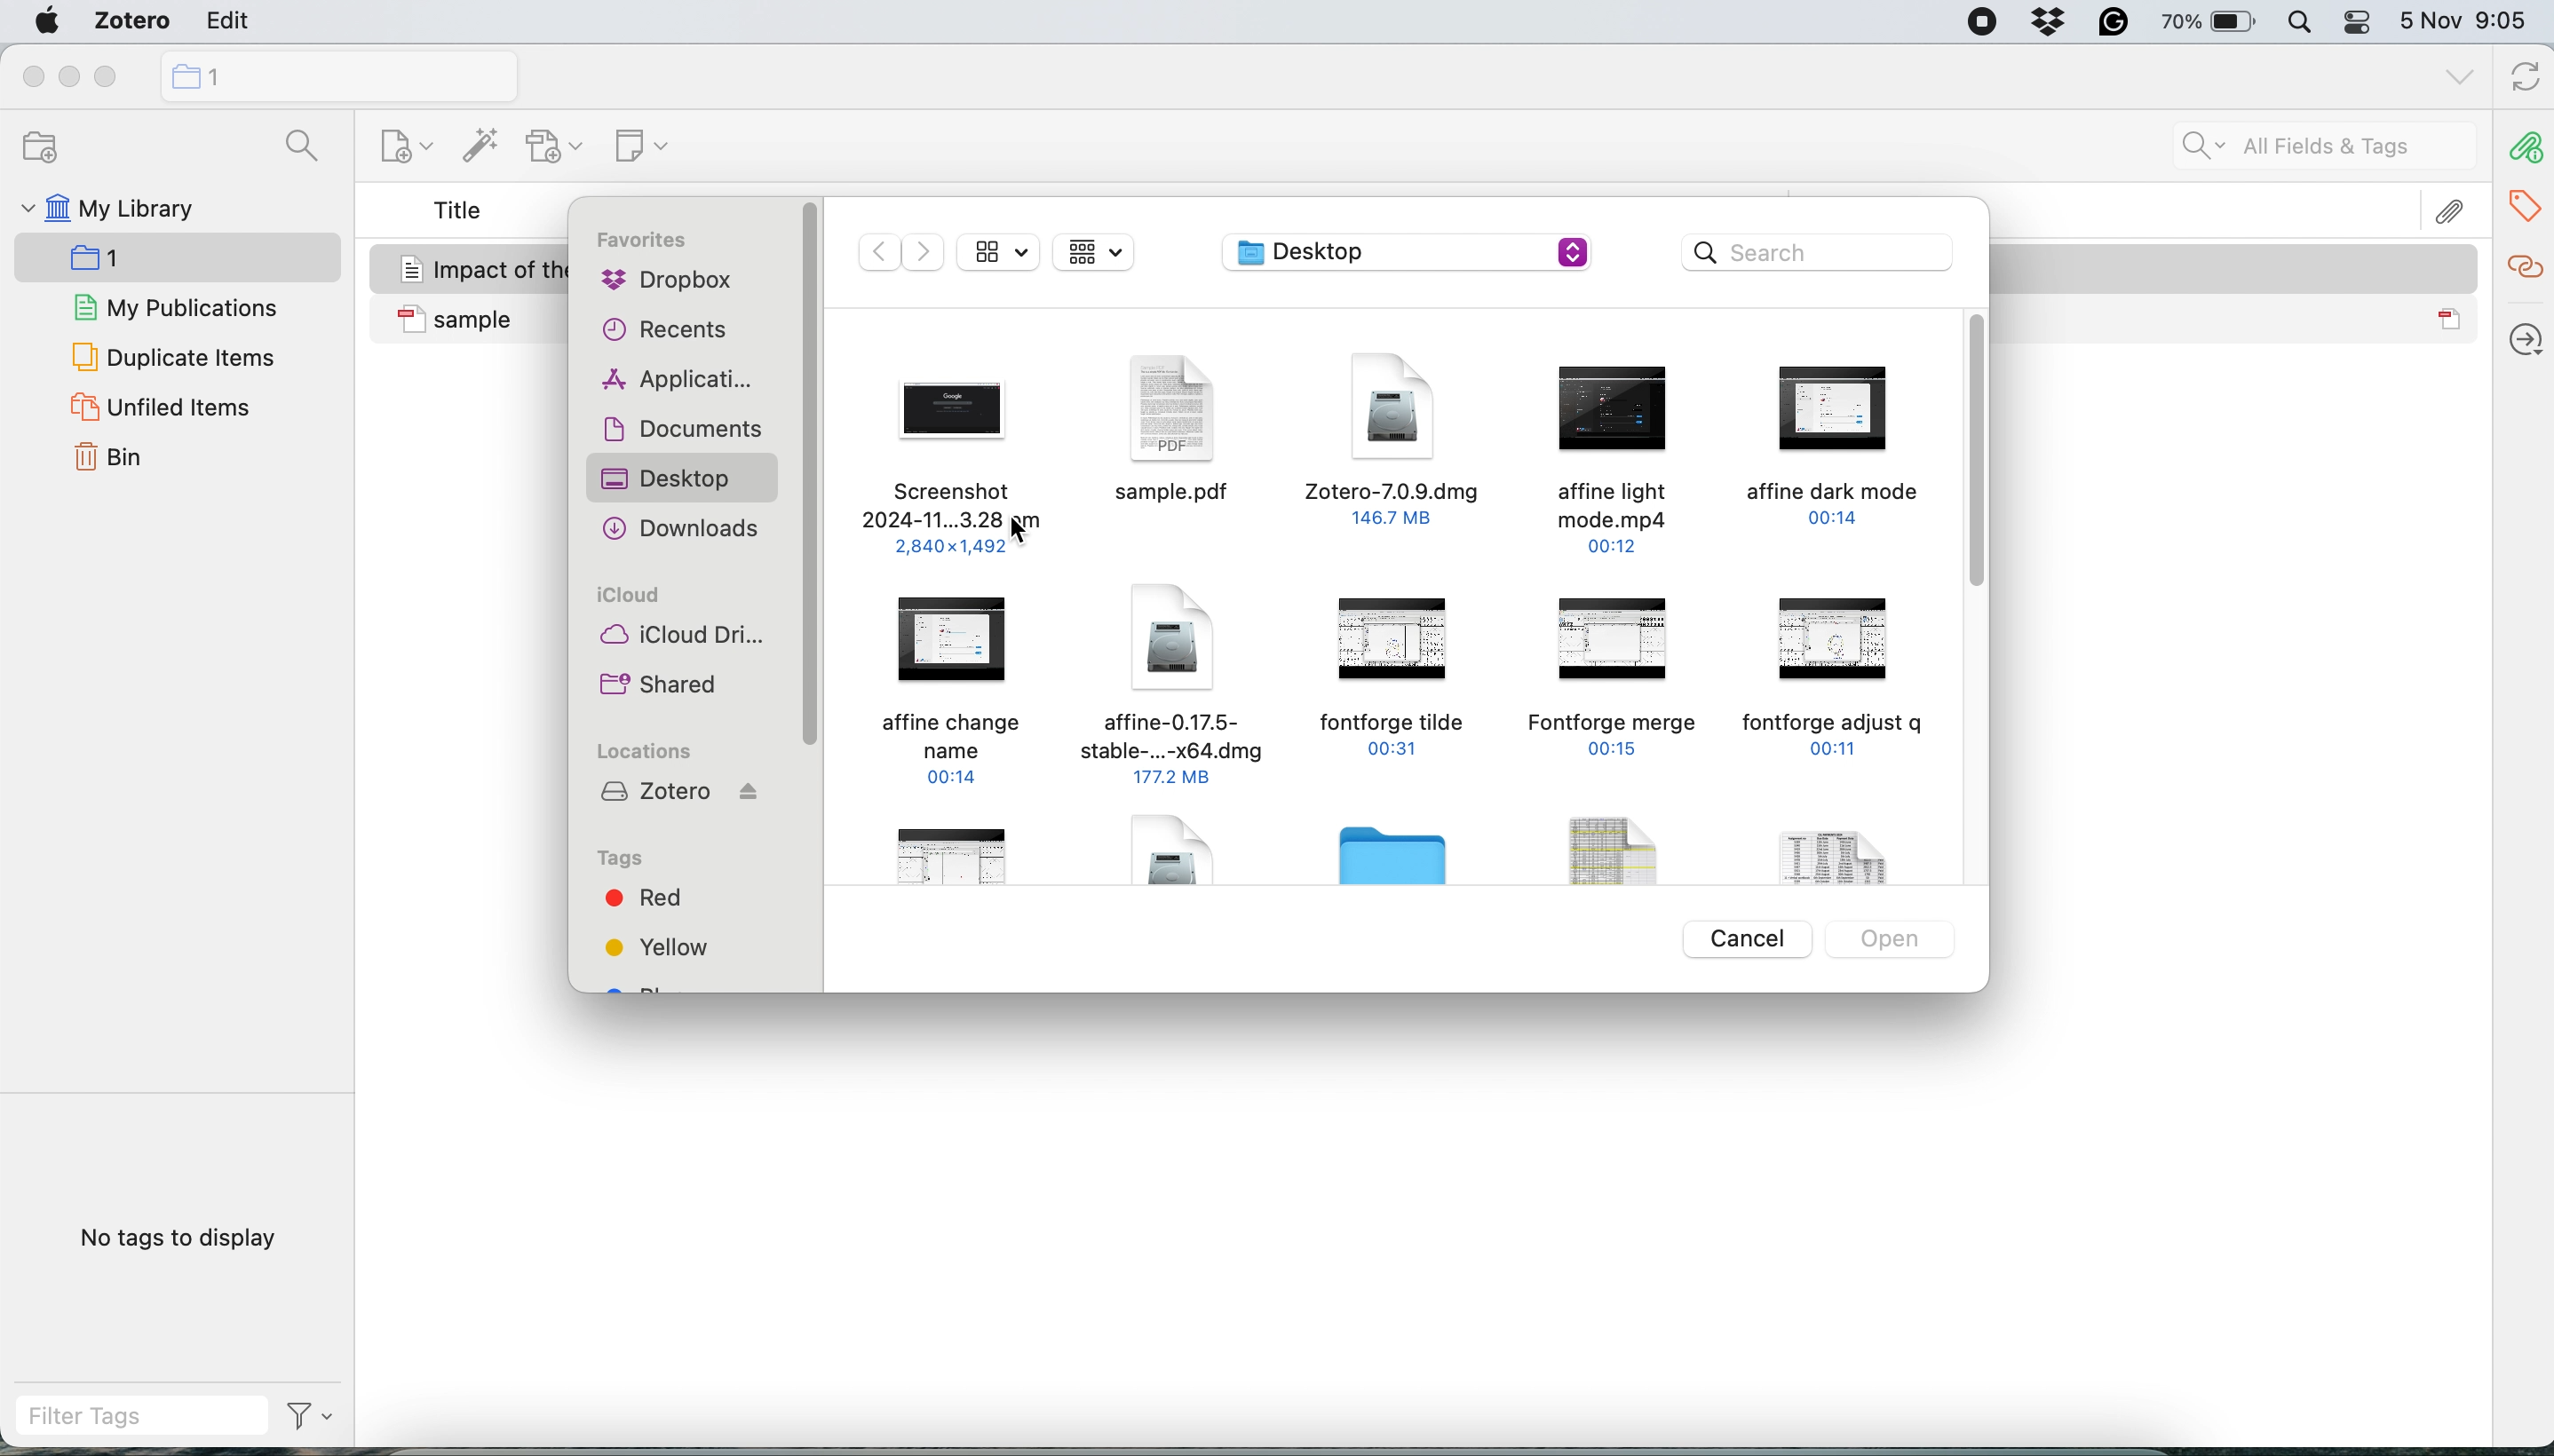  Describe the element at coordinates (2470, 23) in the screenshot. I see `5 Nov 9:05` at that location.